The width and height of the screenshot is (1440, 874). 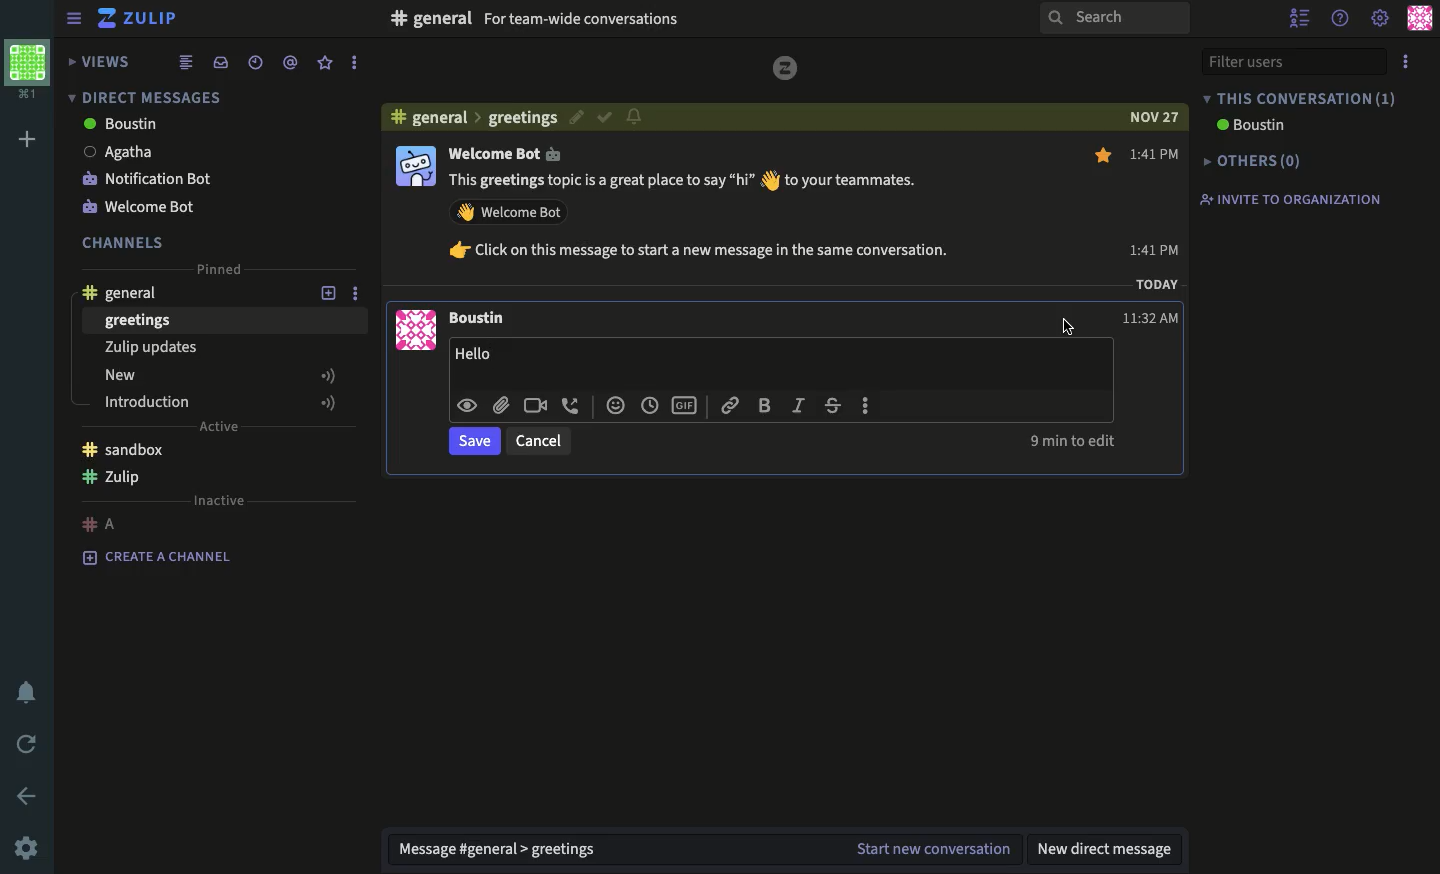 I want to click on general, so click(x=130, y=290).